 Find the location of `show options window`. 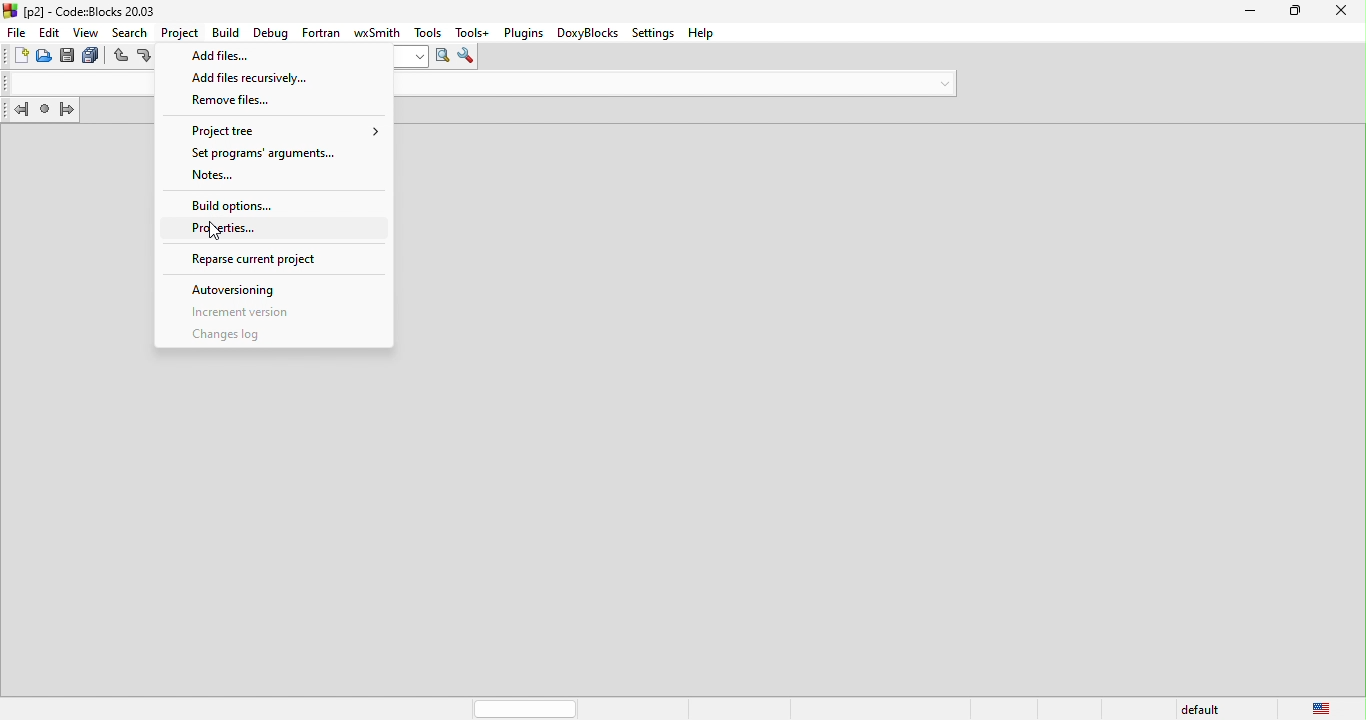

show options window is located at coordinates (466, 58).